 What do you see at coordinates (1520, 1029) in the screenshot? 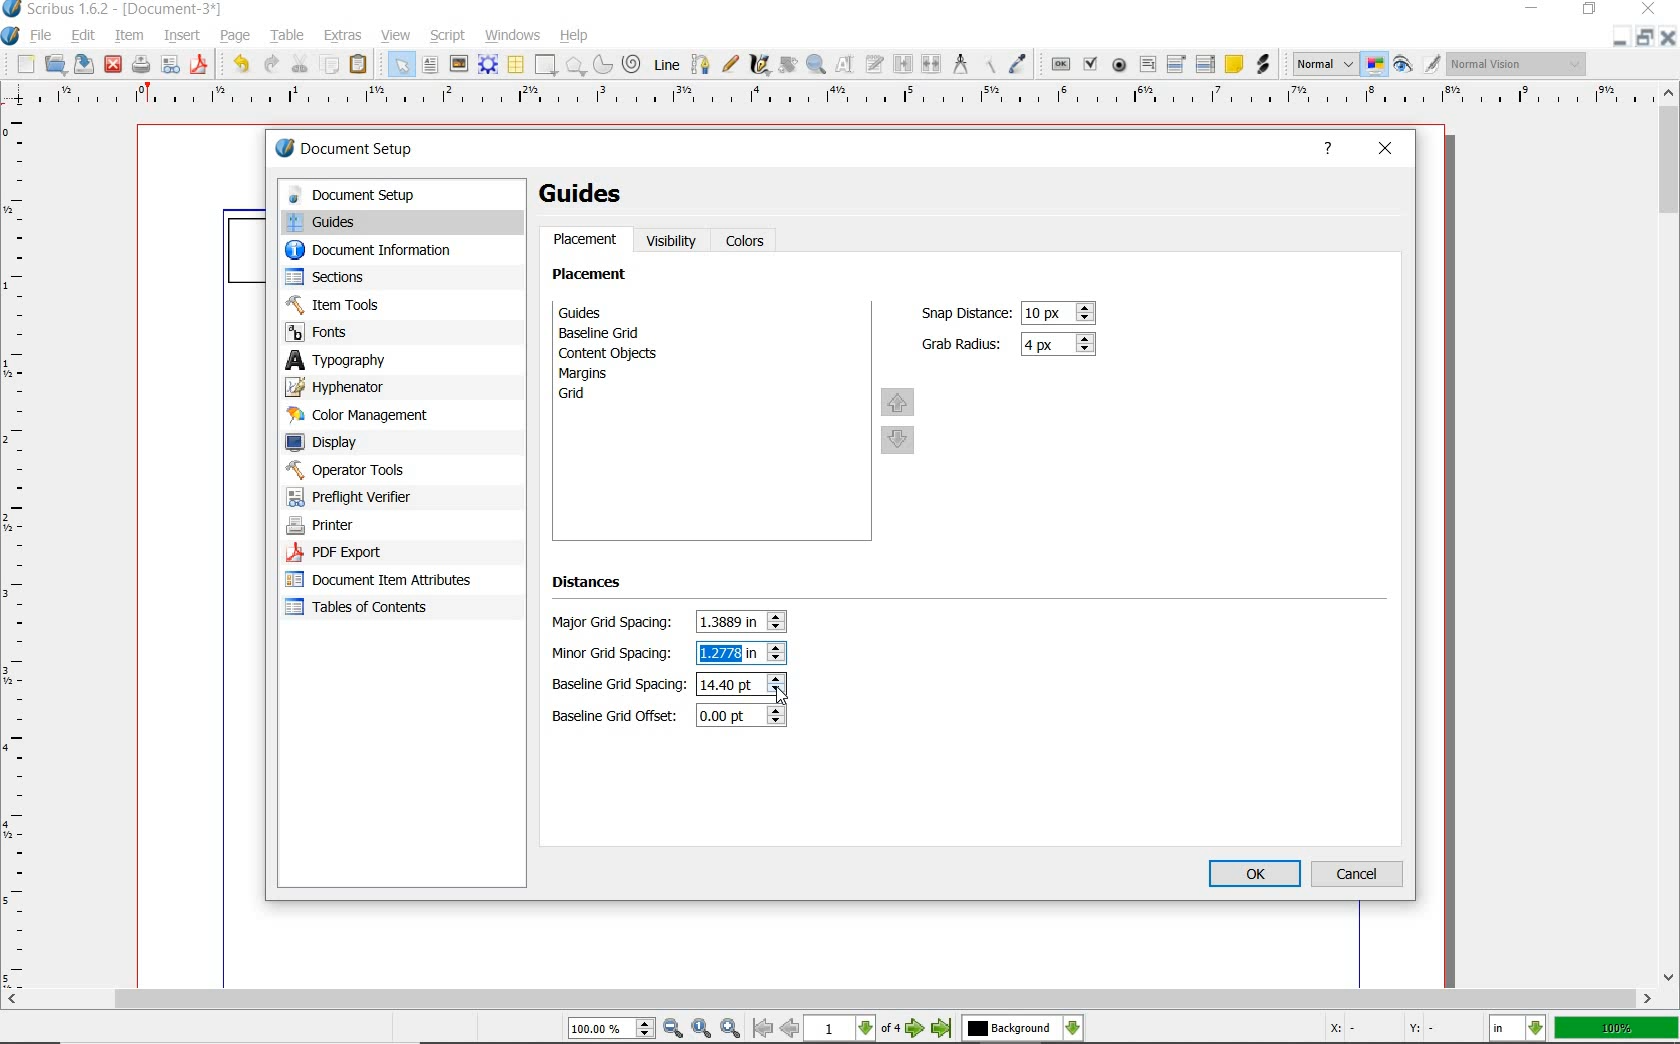
I see `select the current unit` at bounding box center [1520, 1029].